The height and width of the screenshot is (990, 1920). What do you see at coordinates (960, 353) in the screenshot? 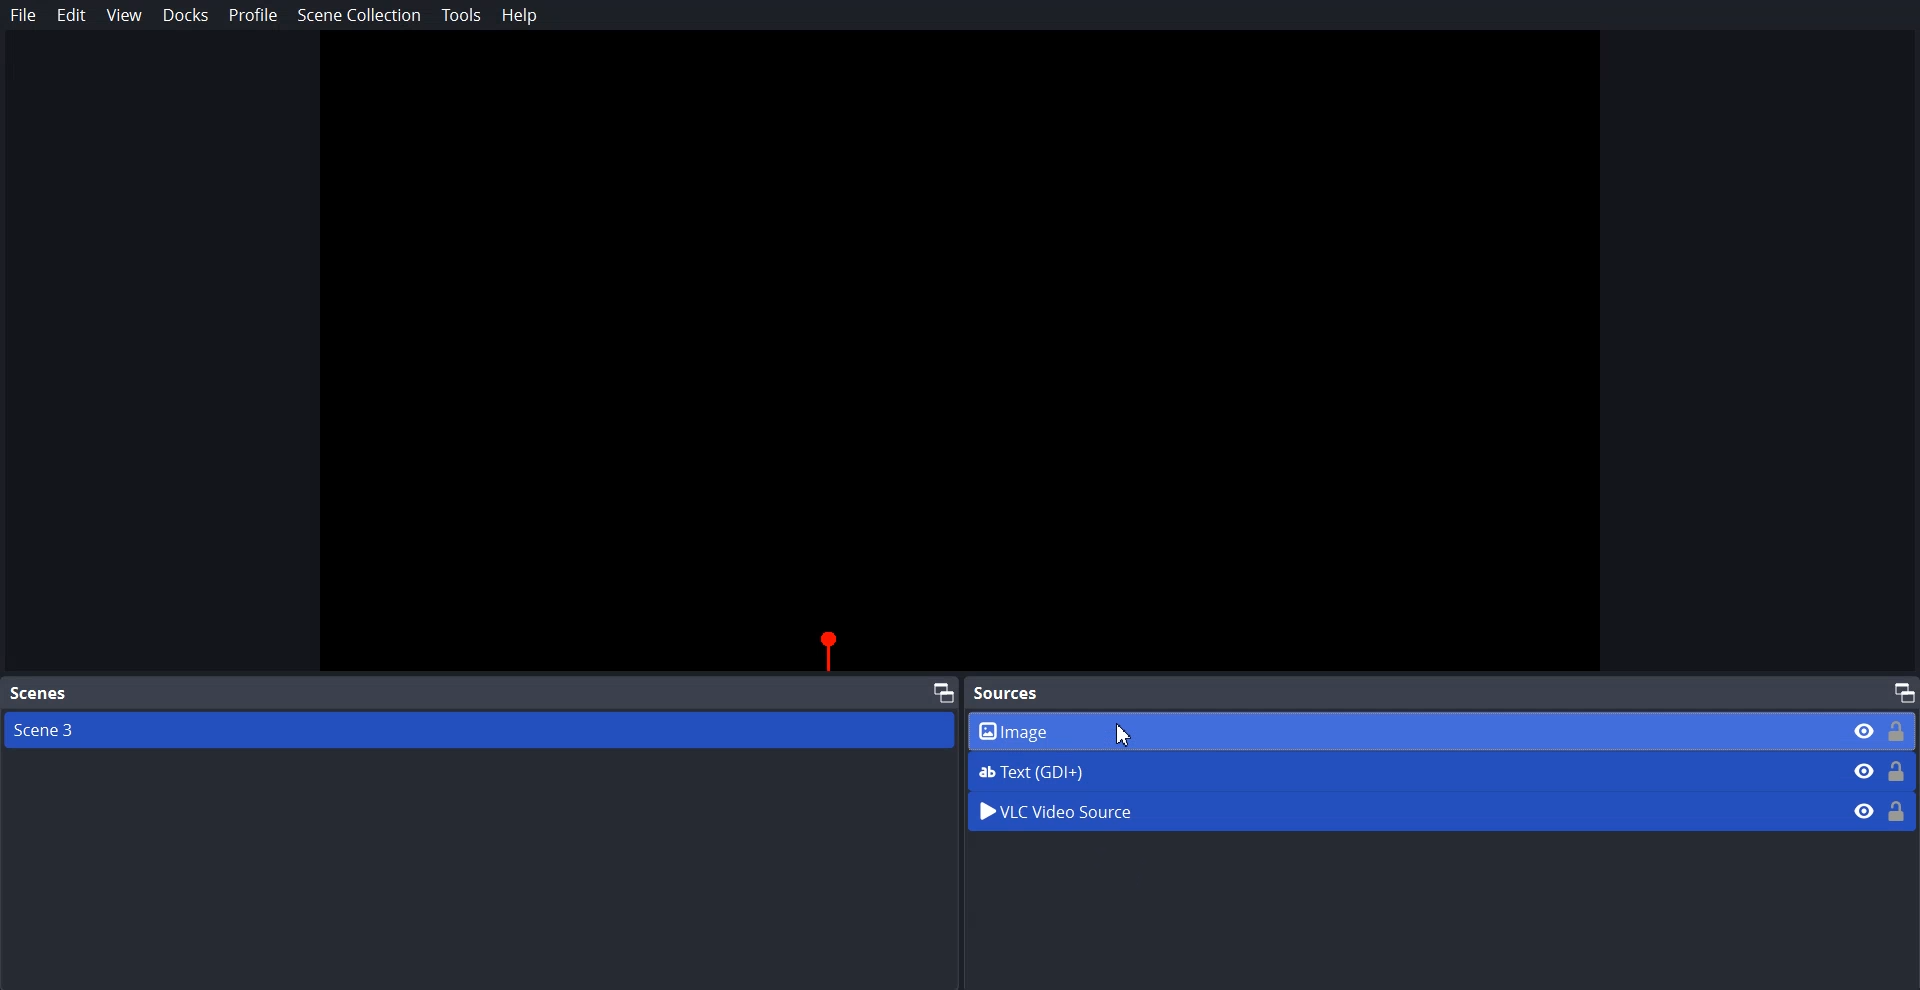
I see `Preview Window` at bounding box center [960, 353].